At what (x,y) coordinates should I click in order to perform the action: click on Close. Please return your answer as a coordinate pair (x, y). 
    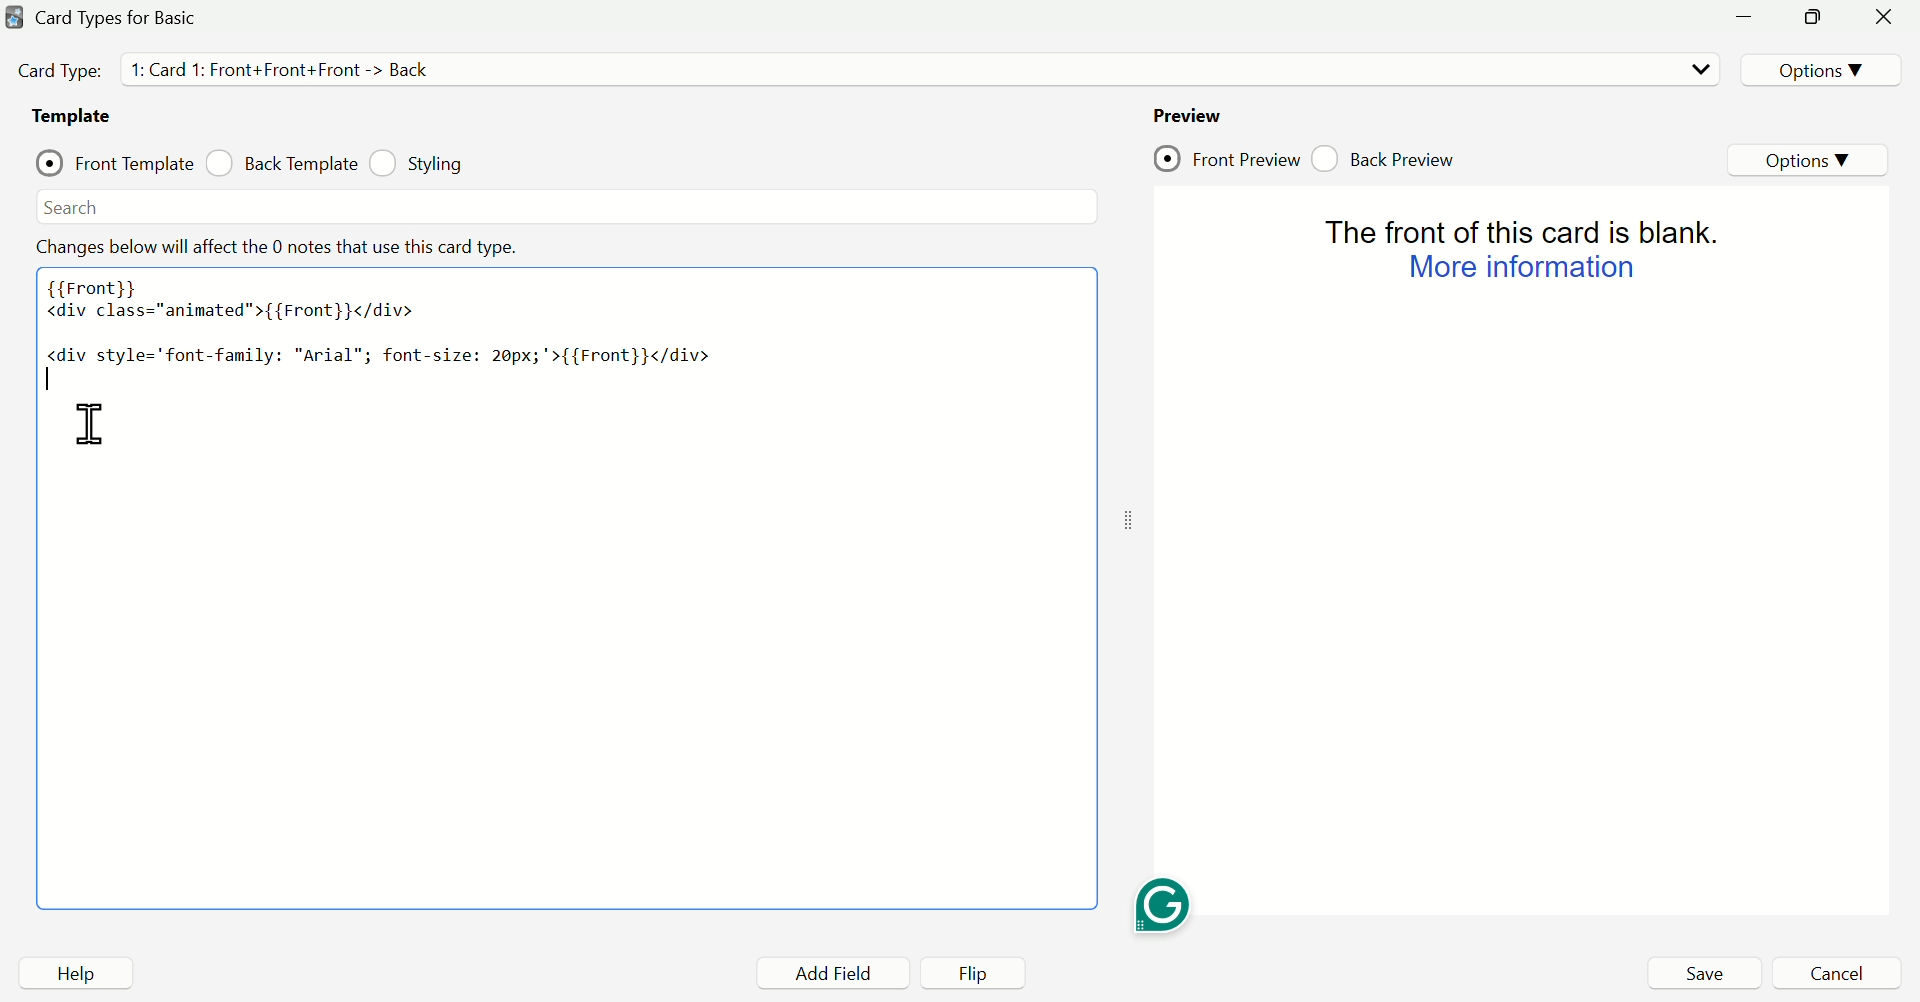
    Looking at the image, I should click on (1884, 18).